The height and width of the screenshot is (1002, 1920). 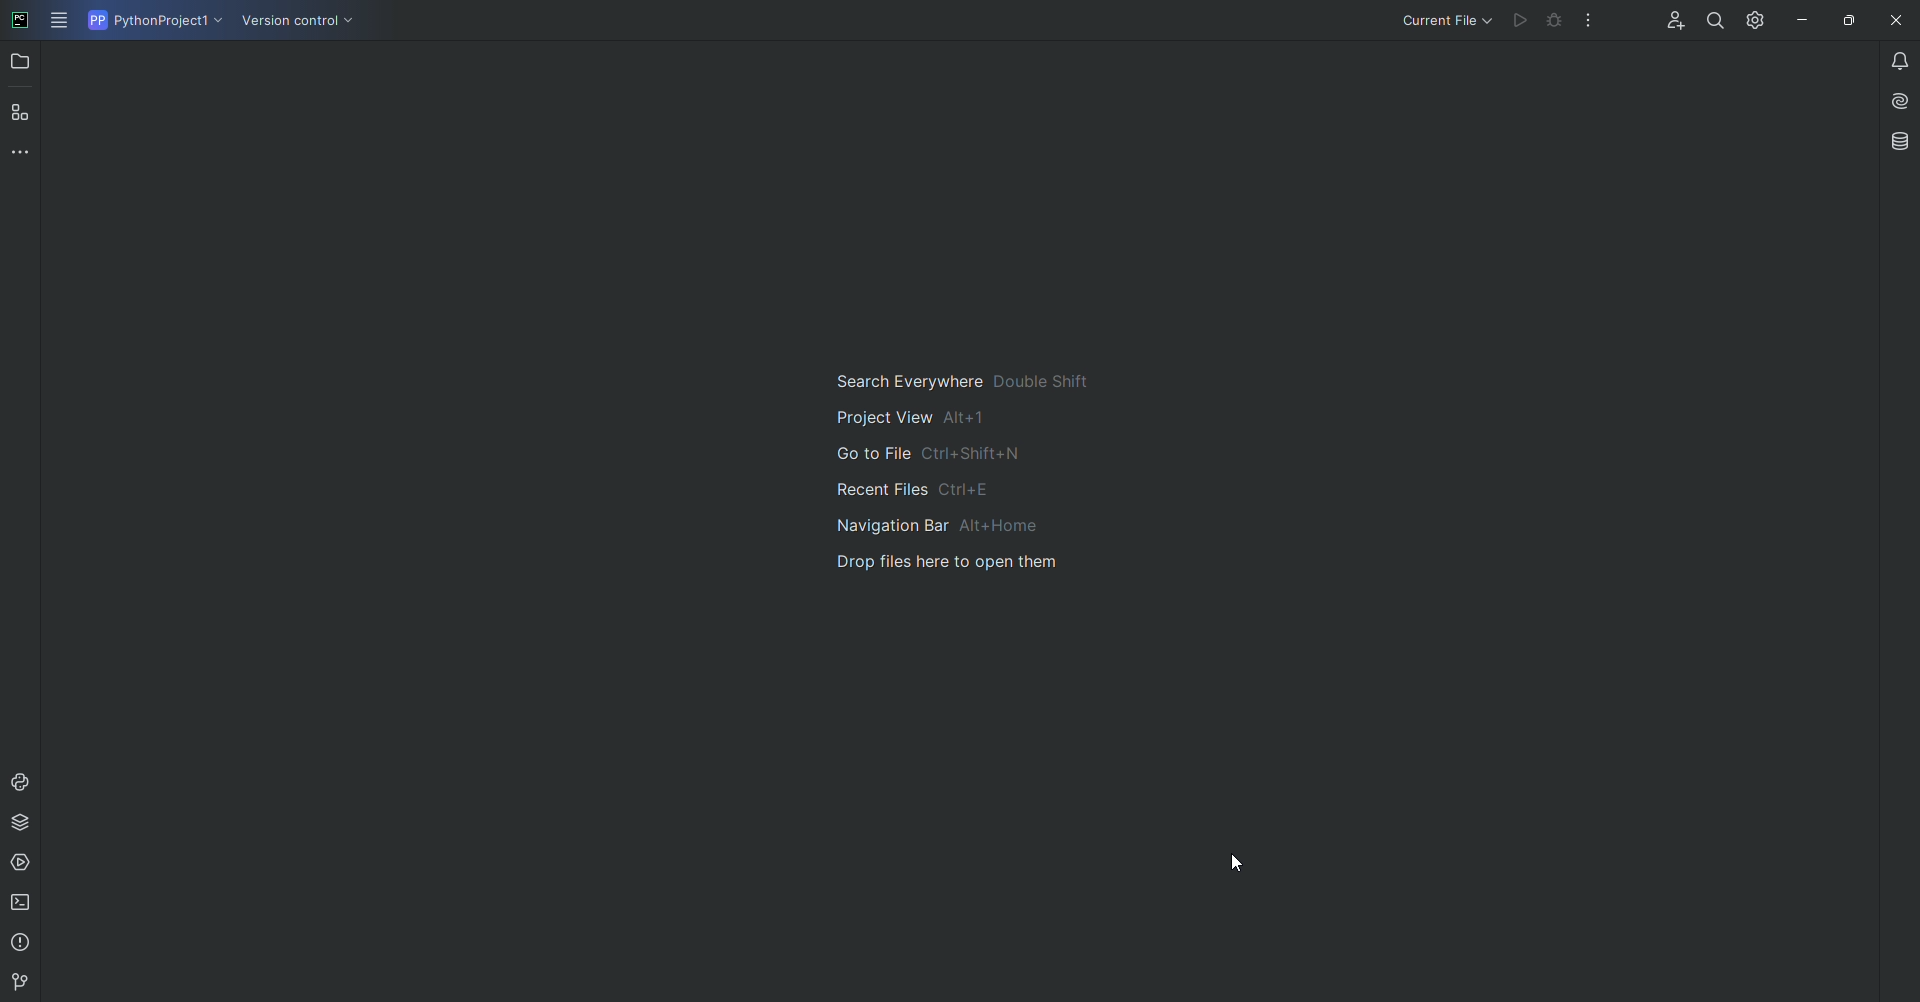 I want to click on Problems, so click(x=23, y=943).